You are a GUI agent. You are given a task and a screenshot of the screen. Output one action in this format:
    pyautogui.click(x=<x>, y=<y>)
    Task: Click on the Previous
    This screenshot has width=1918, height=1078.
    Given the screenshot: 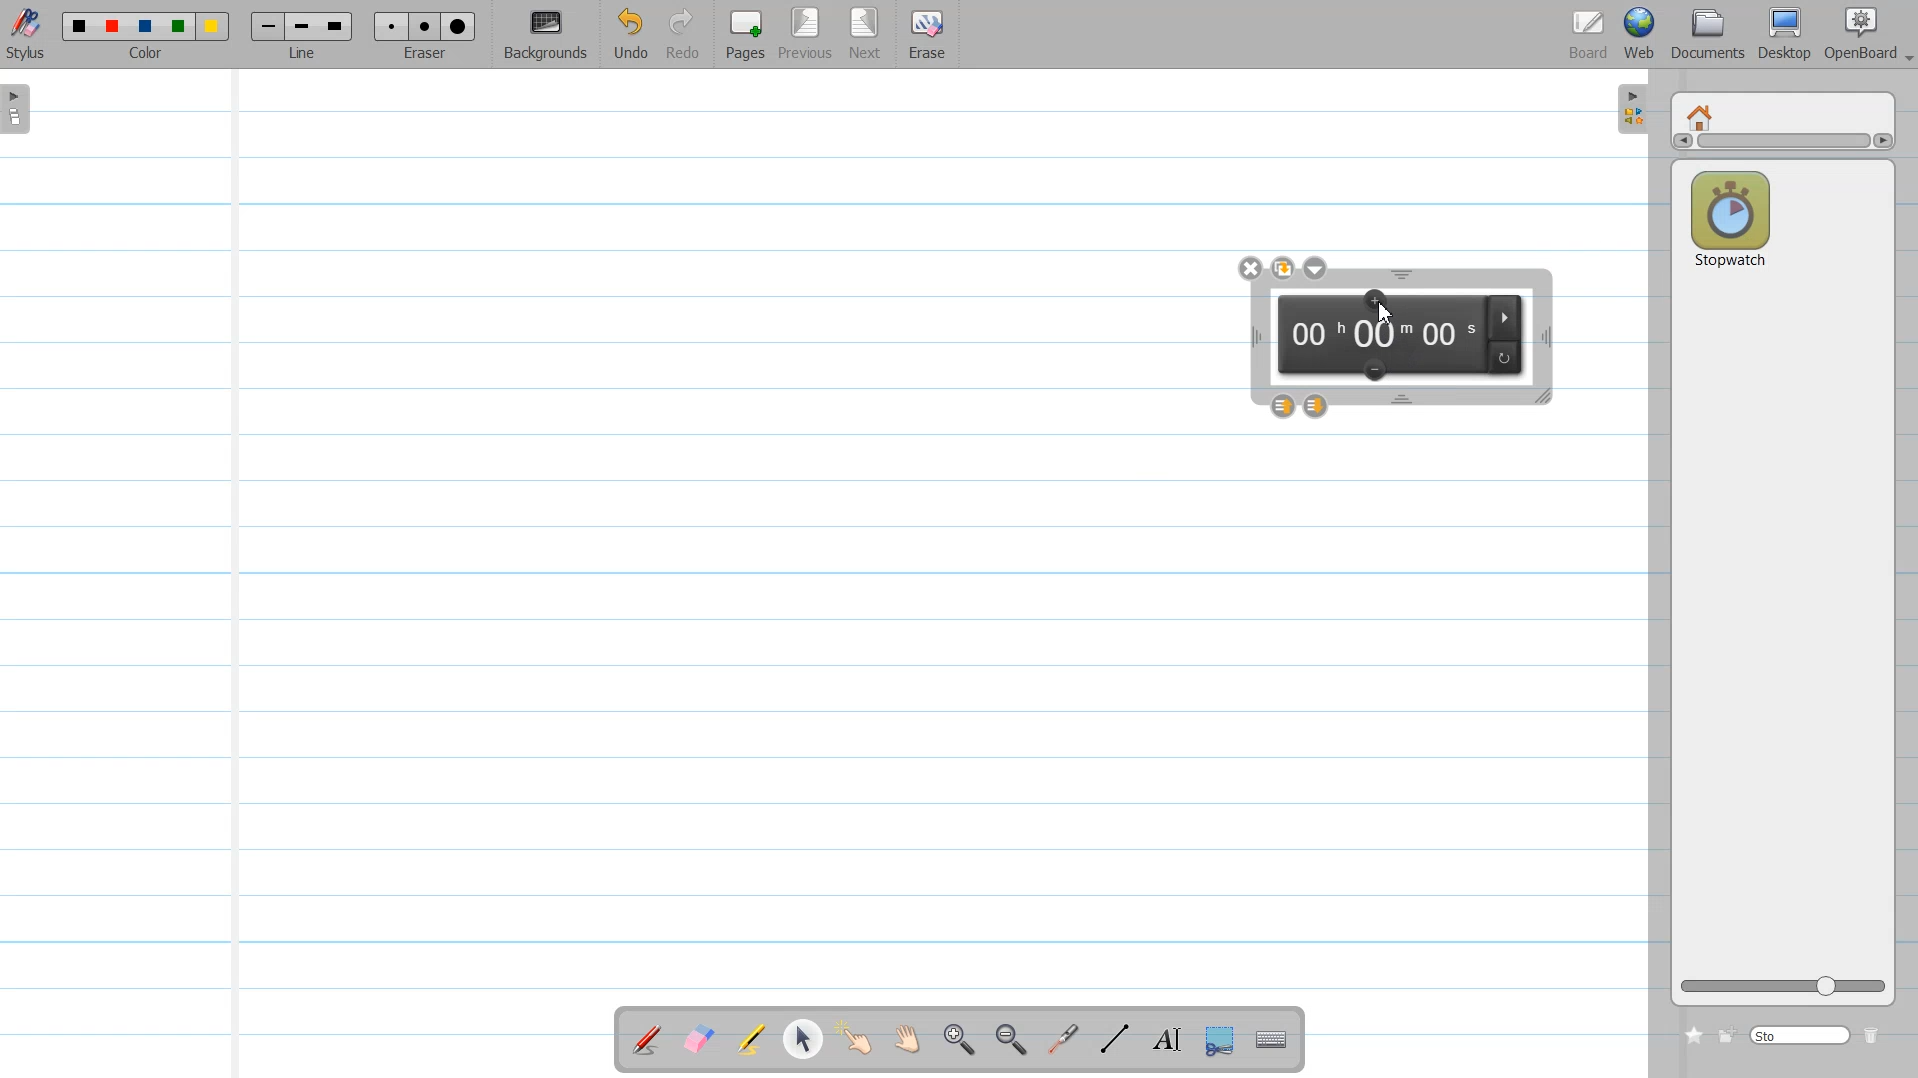 What is the action you would take?
    pyautogui.click(x=810, y=35)
    